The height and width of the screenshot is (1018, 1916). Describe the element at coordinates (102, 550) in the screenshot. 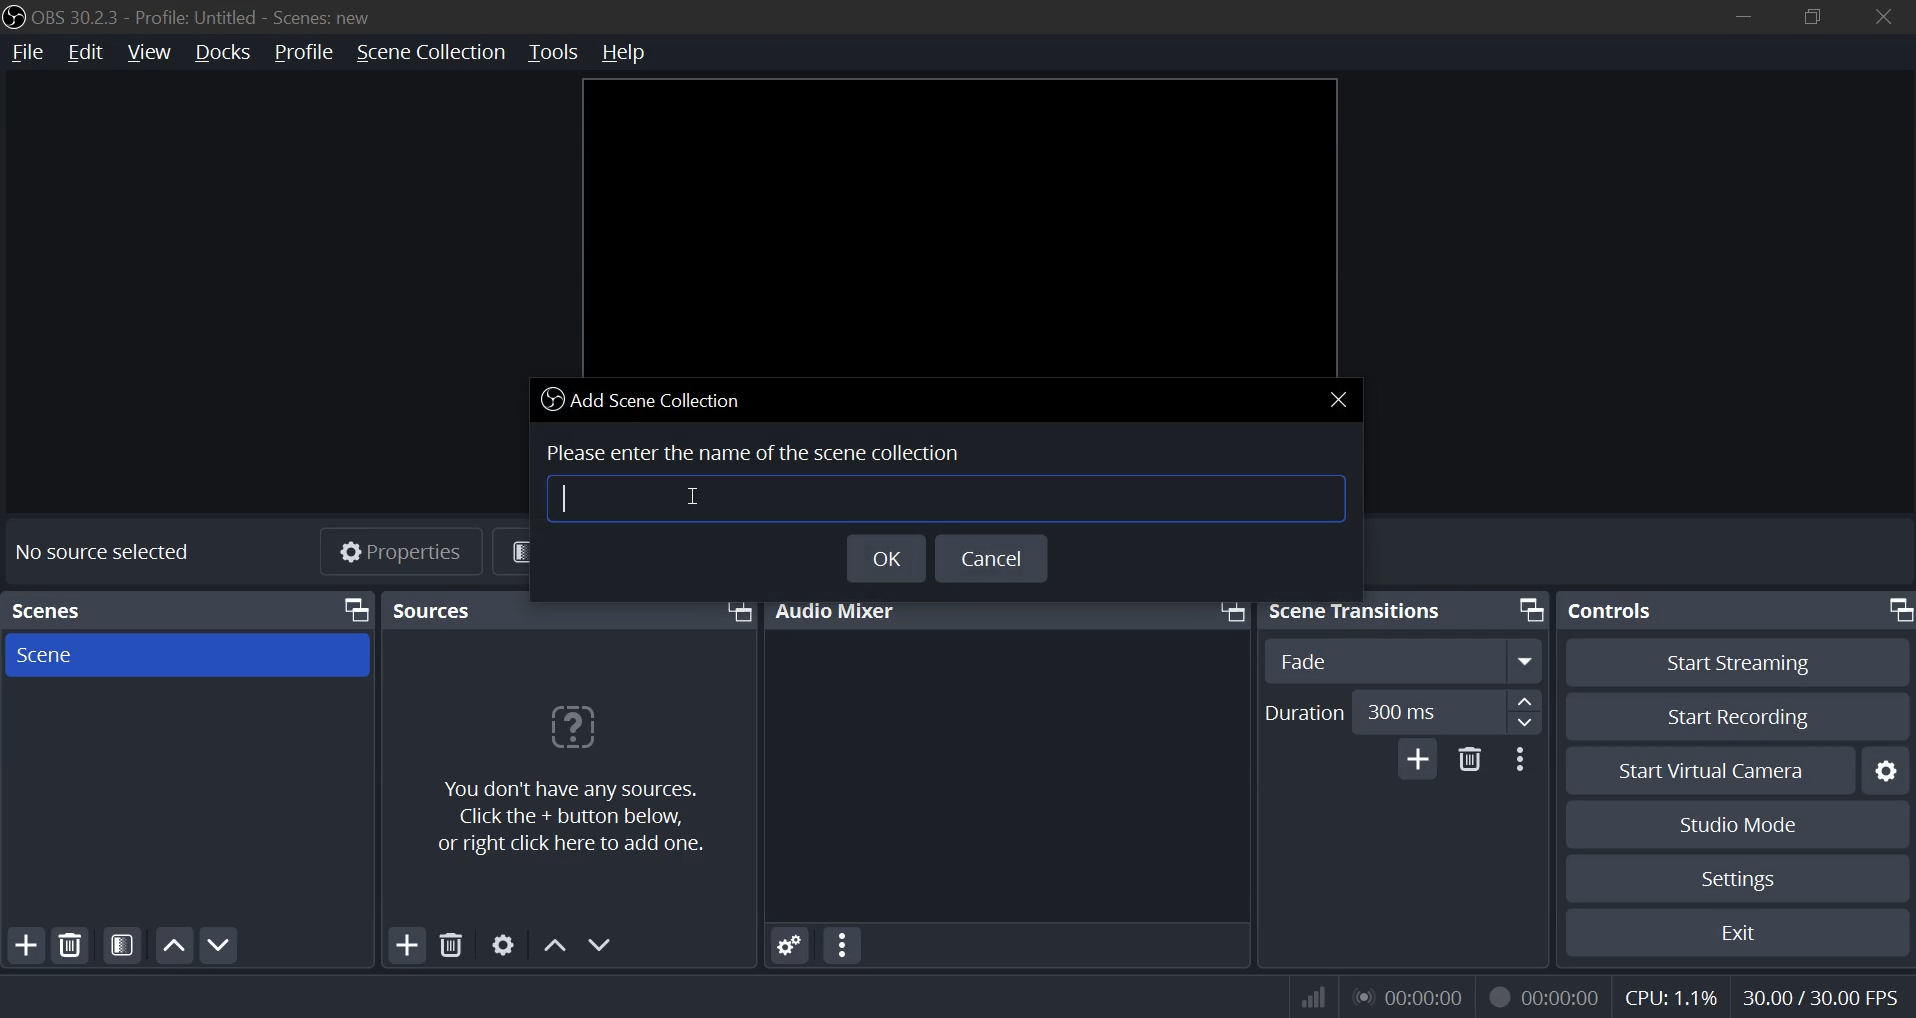

I see `No source selected` at that location.